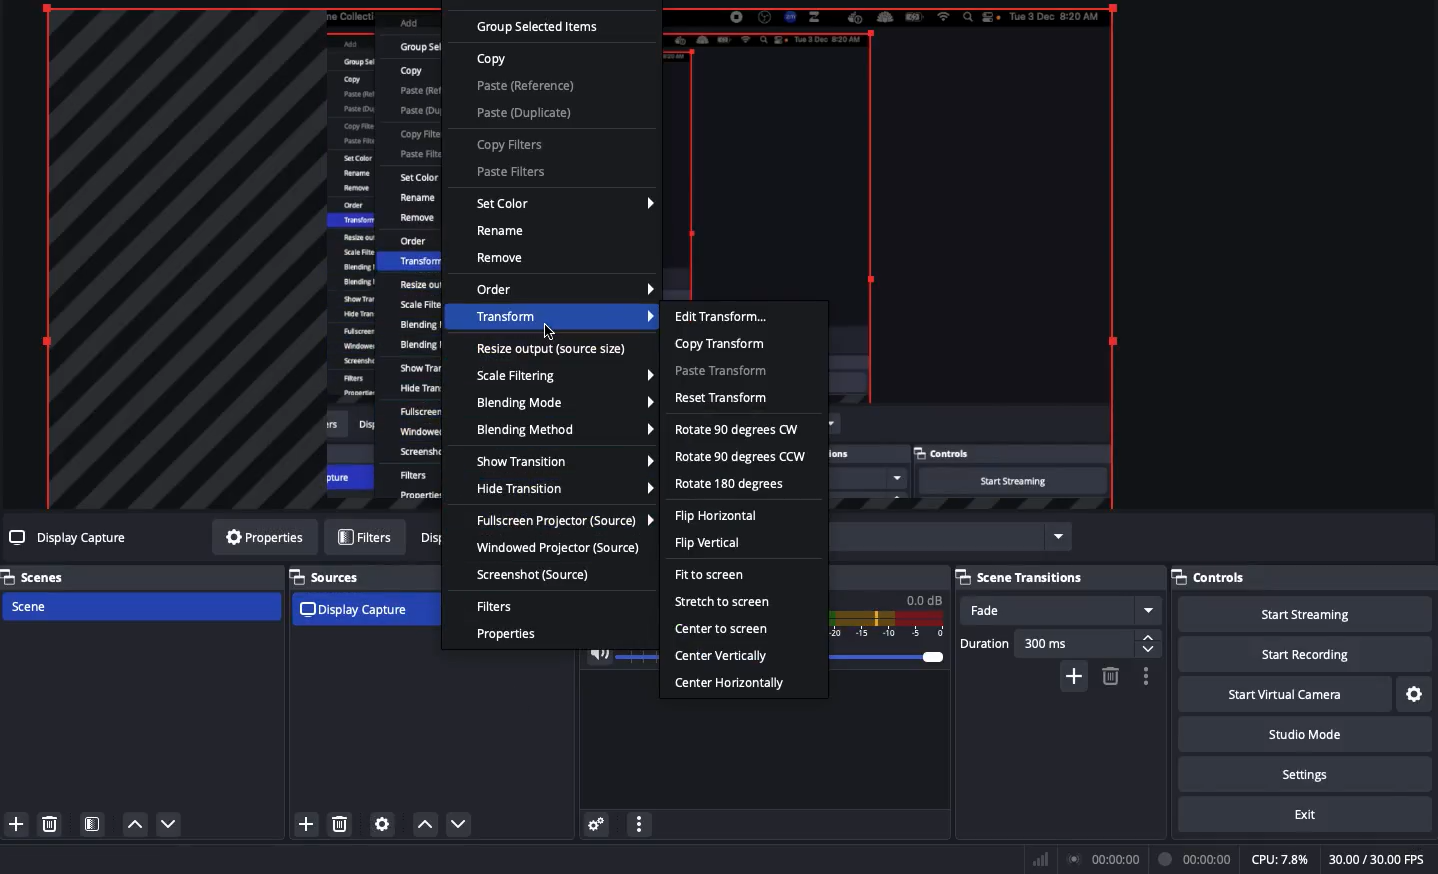  What do you see at coordinates (493, 60) in the screenshot?
I see `Copy` at bounding box center [493, 60].